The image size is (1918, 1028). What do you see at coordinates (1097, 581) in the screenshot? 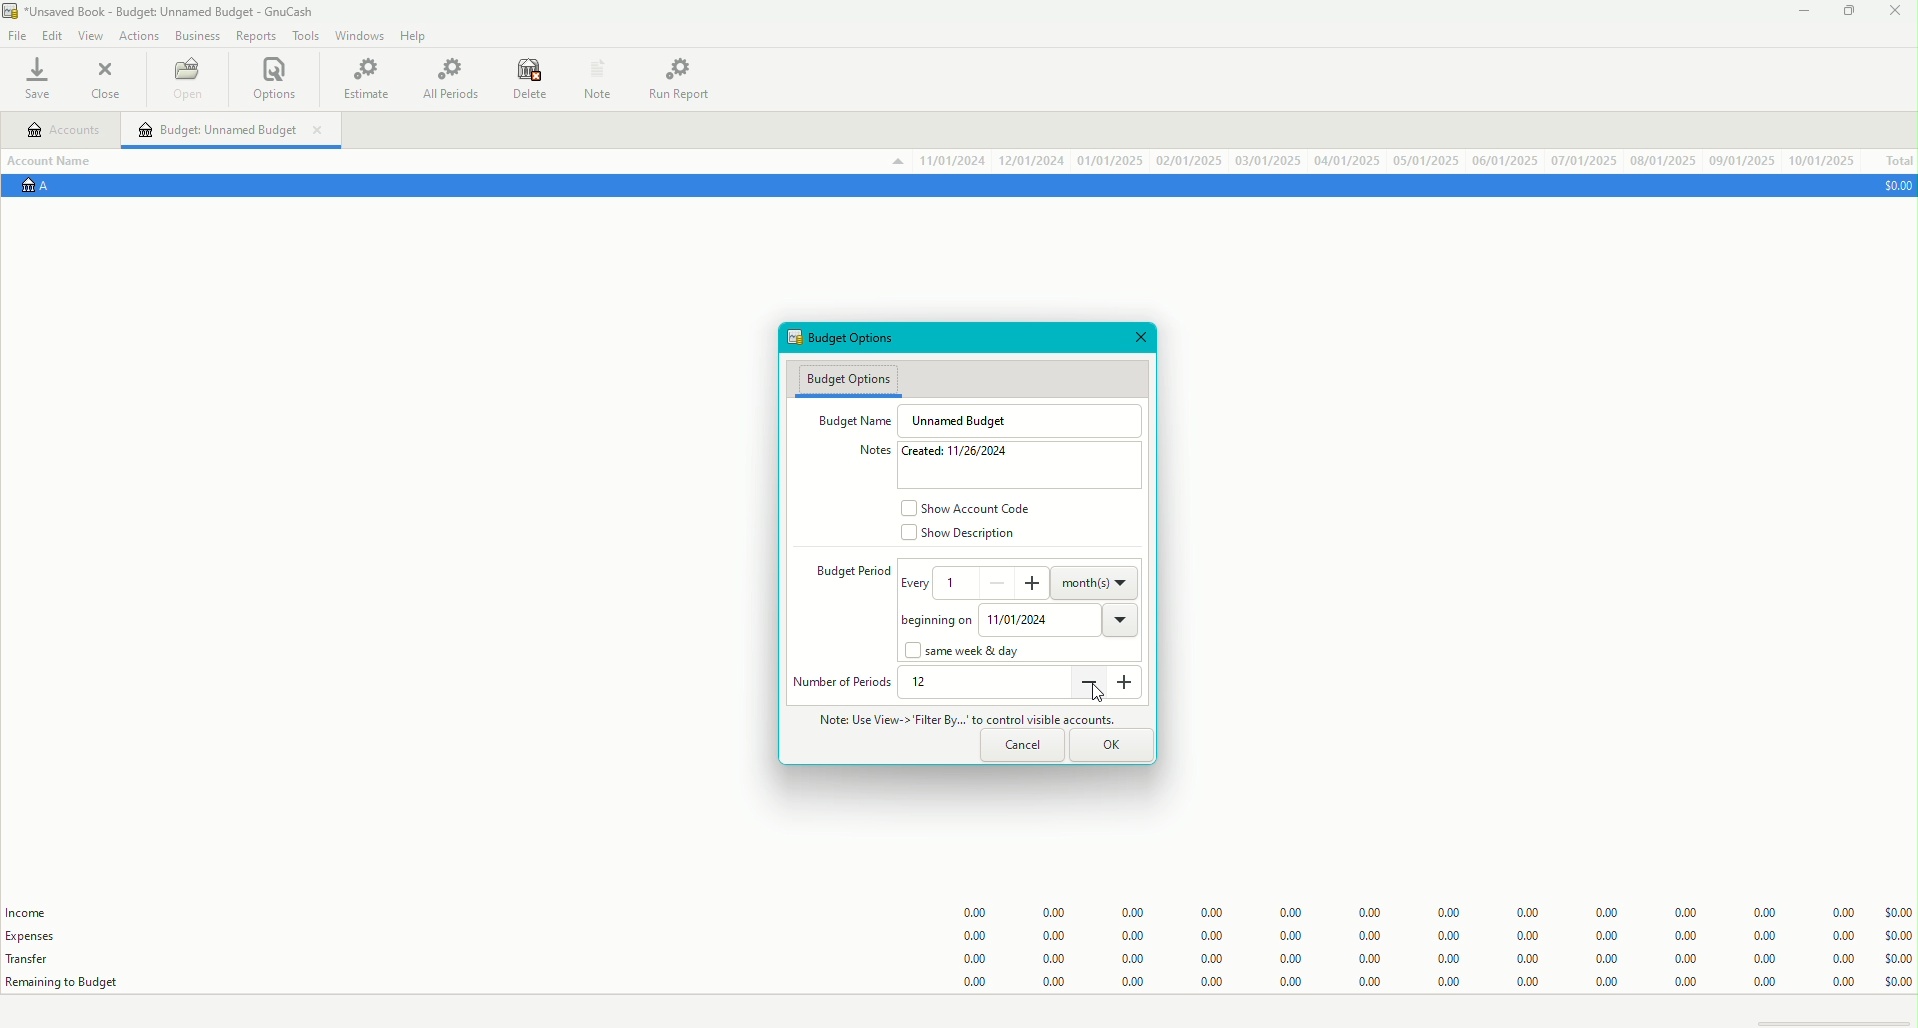
I see `month(s)` at bounding box center [1097, 581].